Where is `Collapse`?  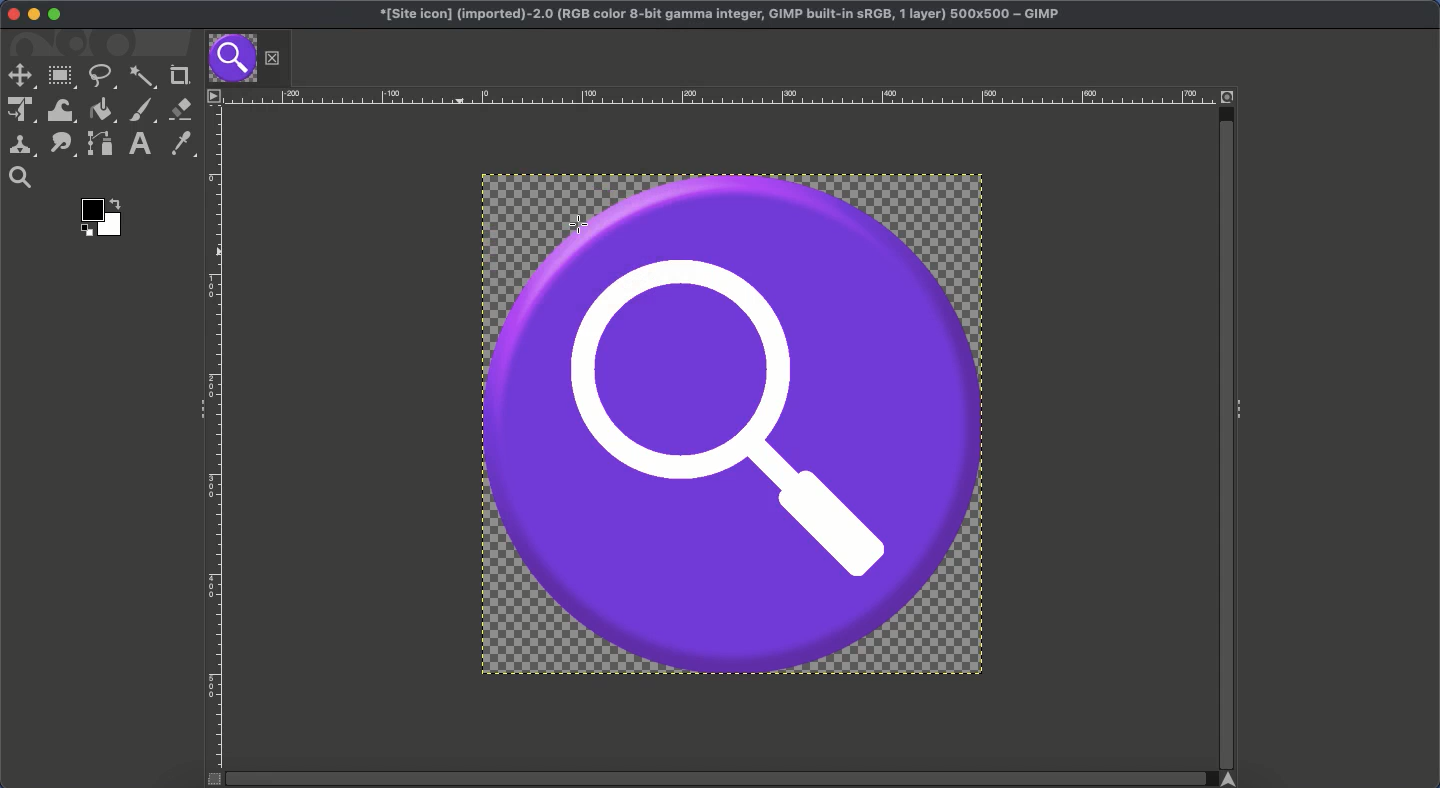
Collapse is located at coordinates (197, 410).